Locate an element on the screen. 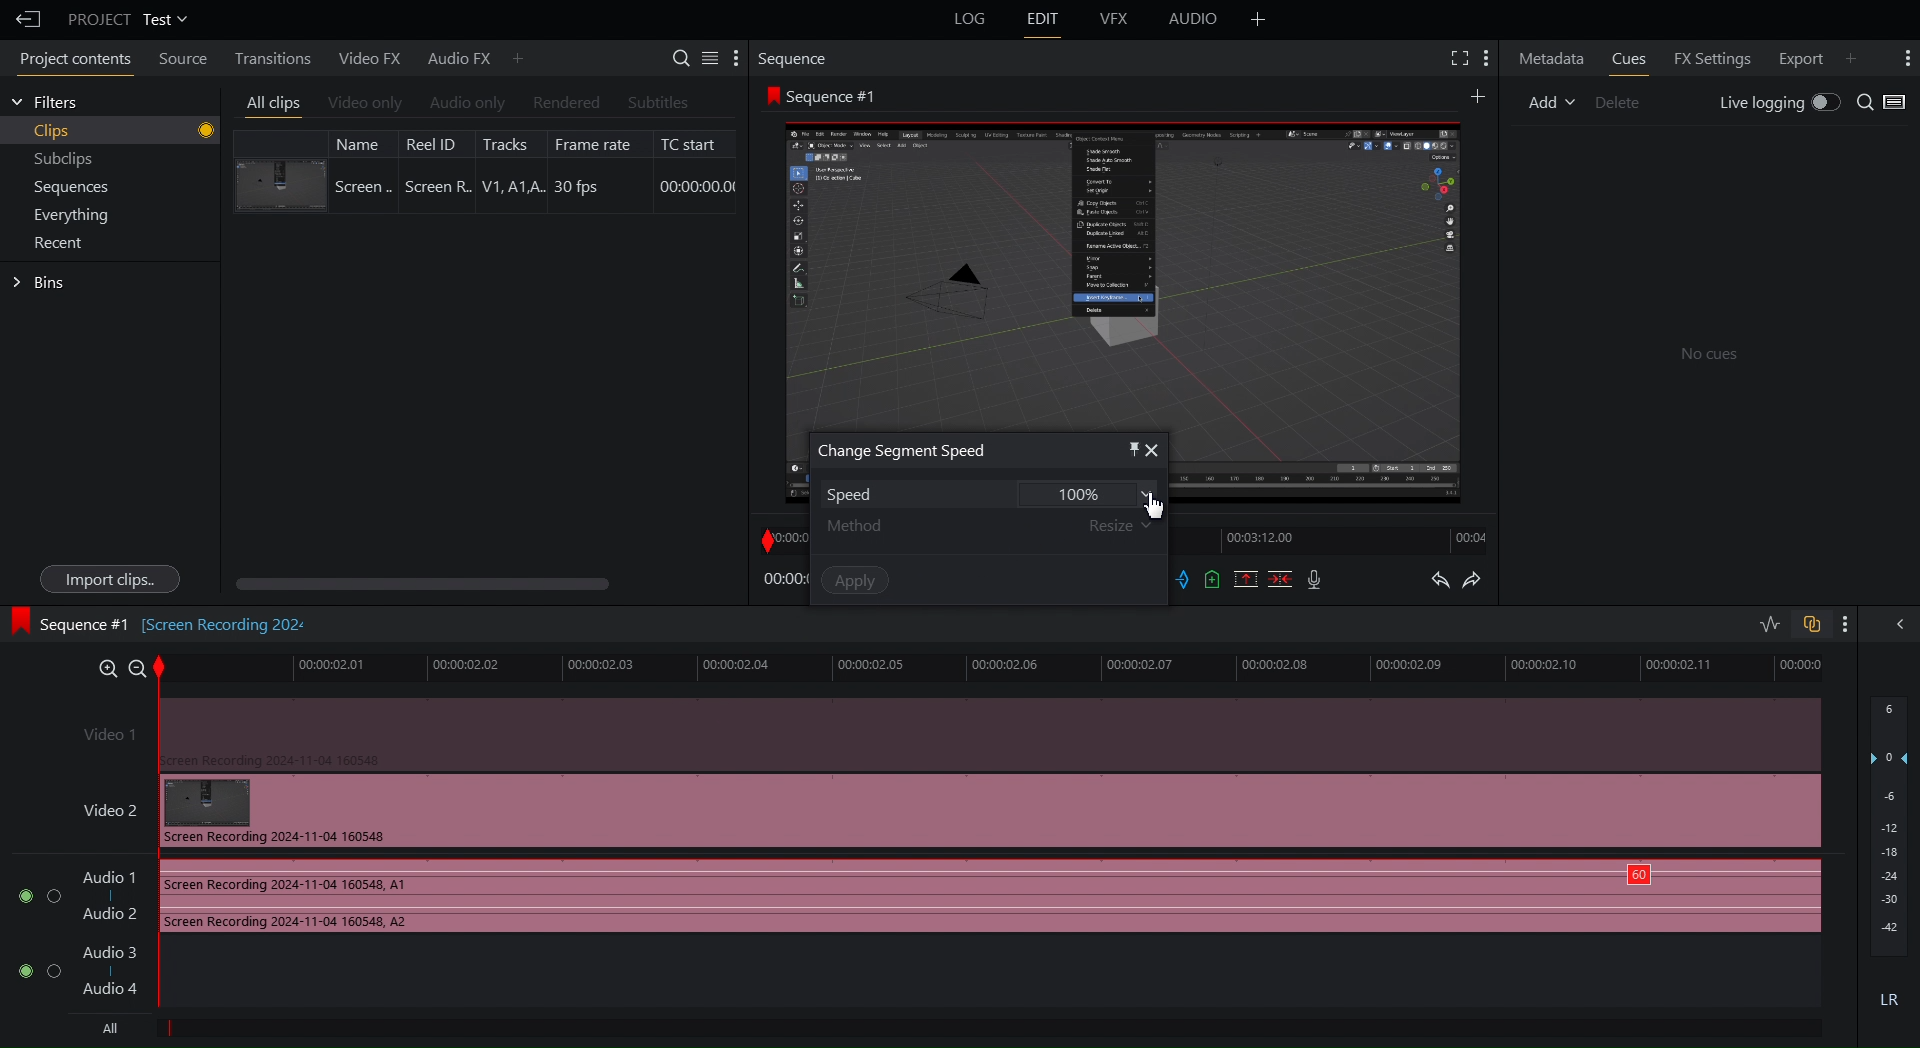  Cues is located at coordinates (1632, 58).